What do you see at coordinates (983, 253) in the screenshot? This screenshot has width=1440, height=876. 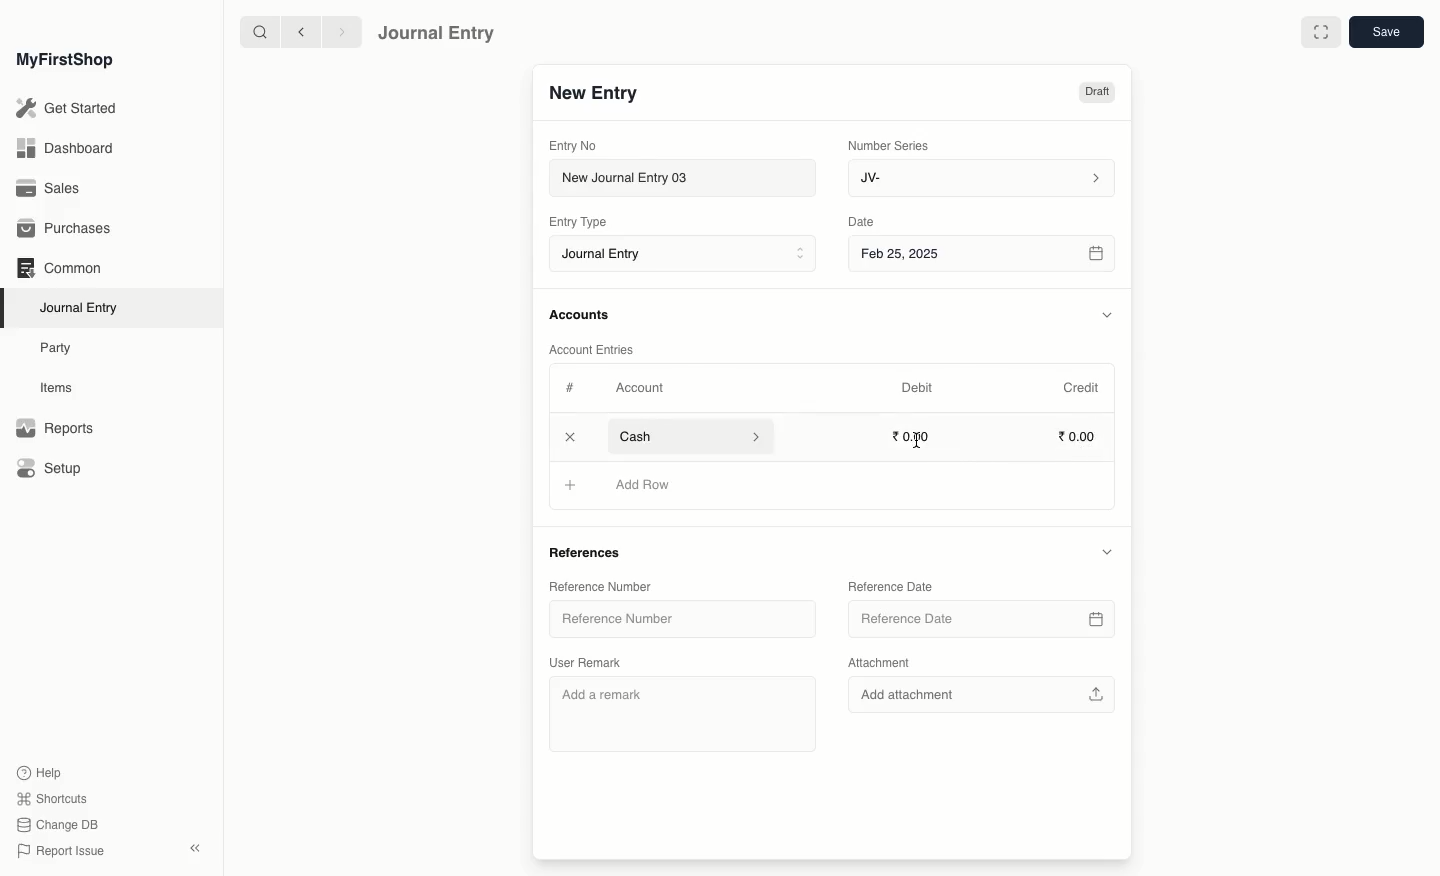 I see `Feb 25, 2025 8` at bounding box center [983, 253].